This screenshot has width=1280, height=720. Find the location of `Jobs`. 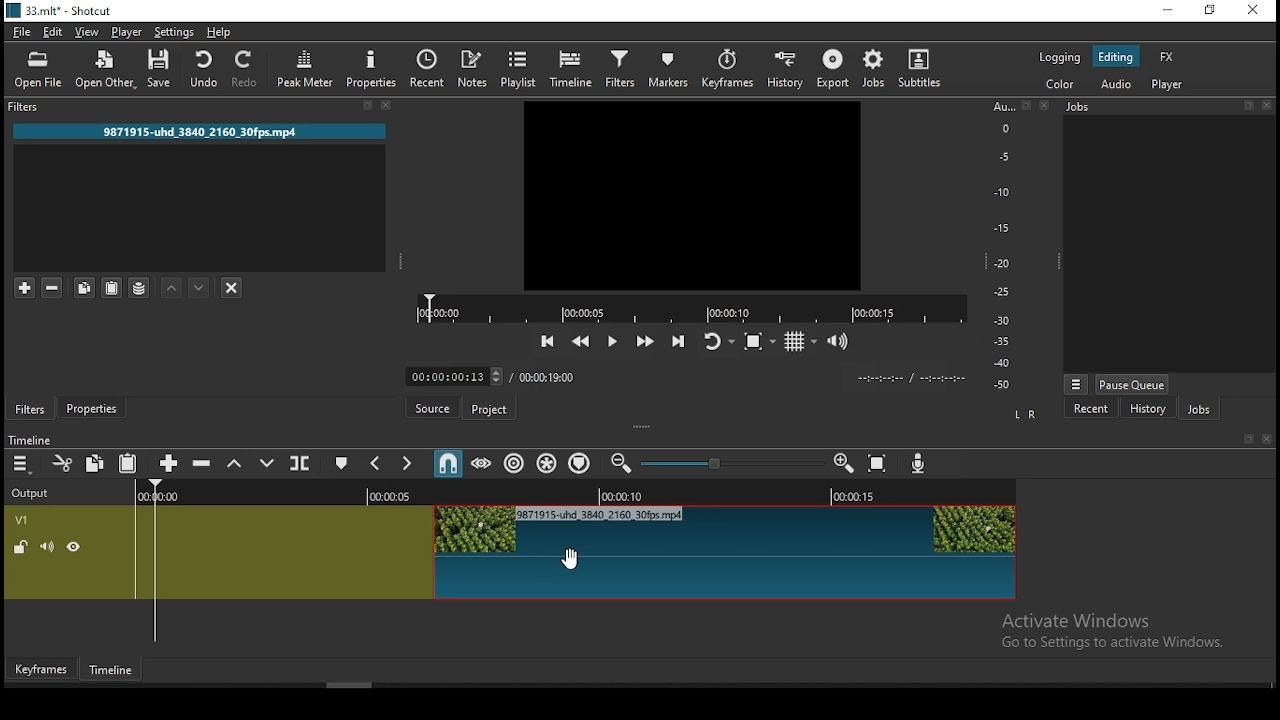

Jobs is located at coordinates (1085, 106).